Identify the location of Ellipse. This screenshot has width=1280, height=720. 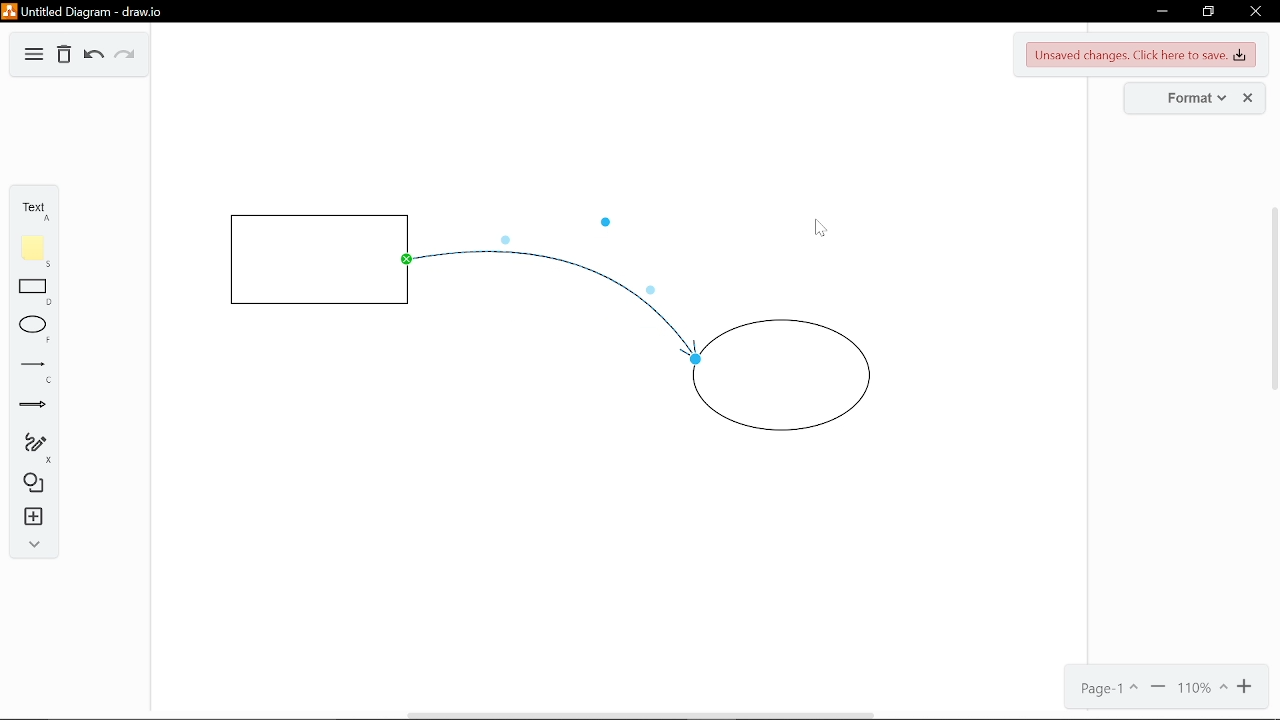
(30, 330).